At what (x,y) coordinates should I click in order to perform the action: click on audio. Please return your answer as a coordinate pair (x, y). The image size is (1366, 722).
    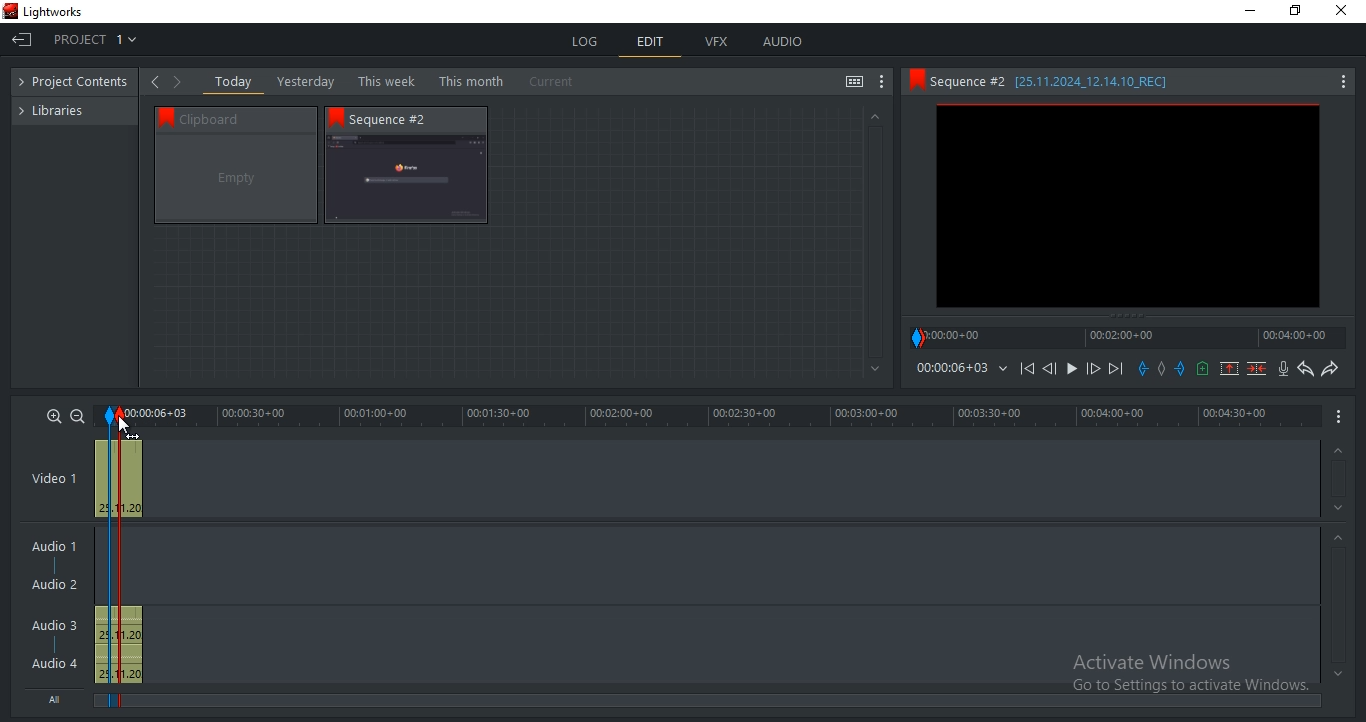
    Looking at the image, I should click on (782, 41).